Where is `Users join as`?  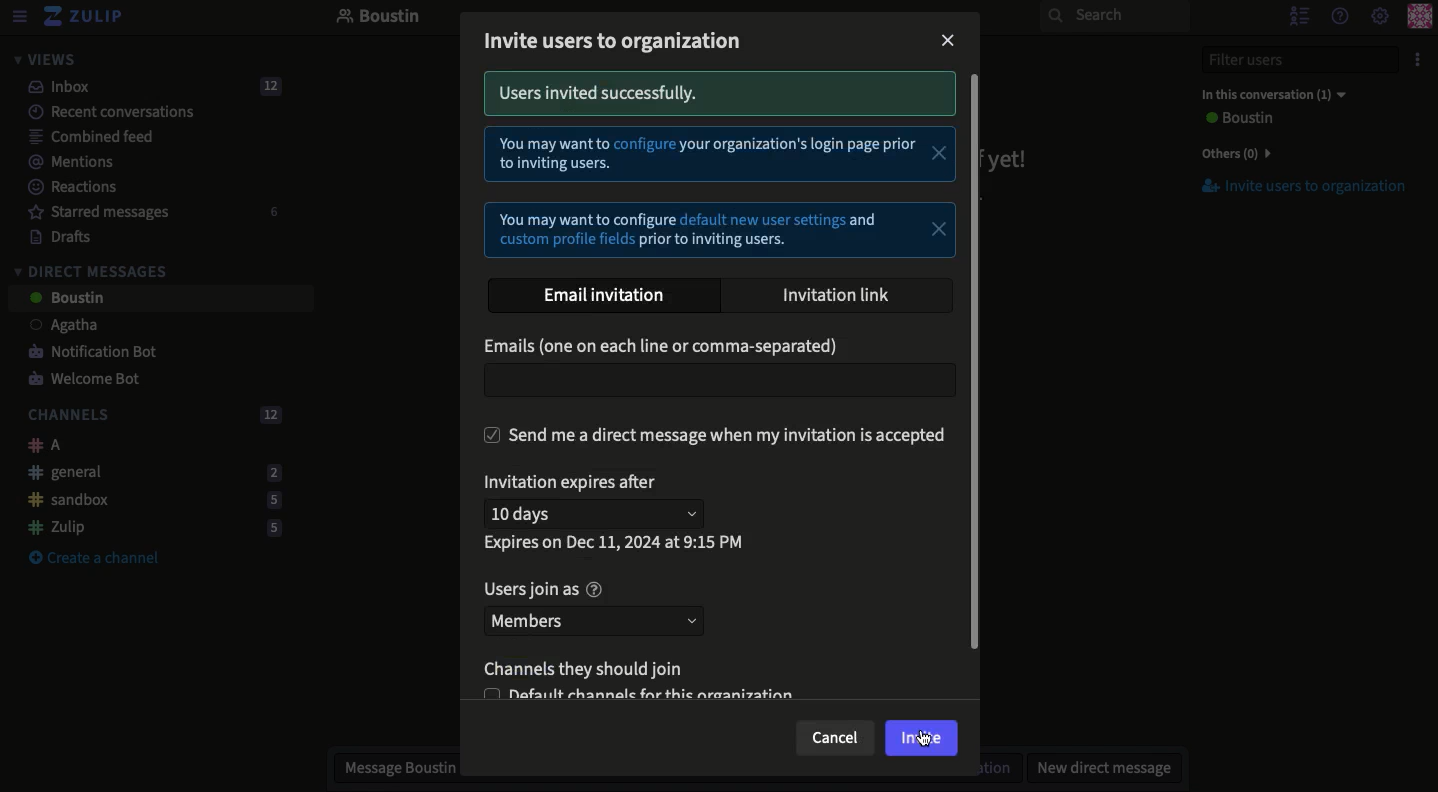
Users join as is located at coordinates (551, 590).